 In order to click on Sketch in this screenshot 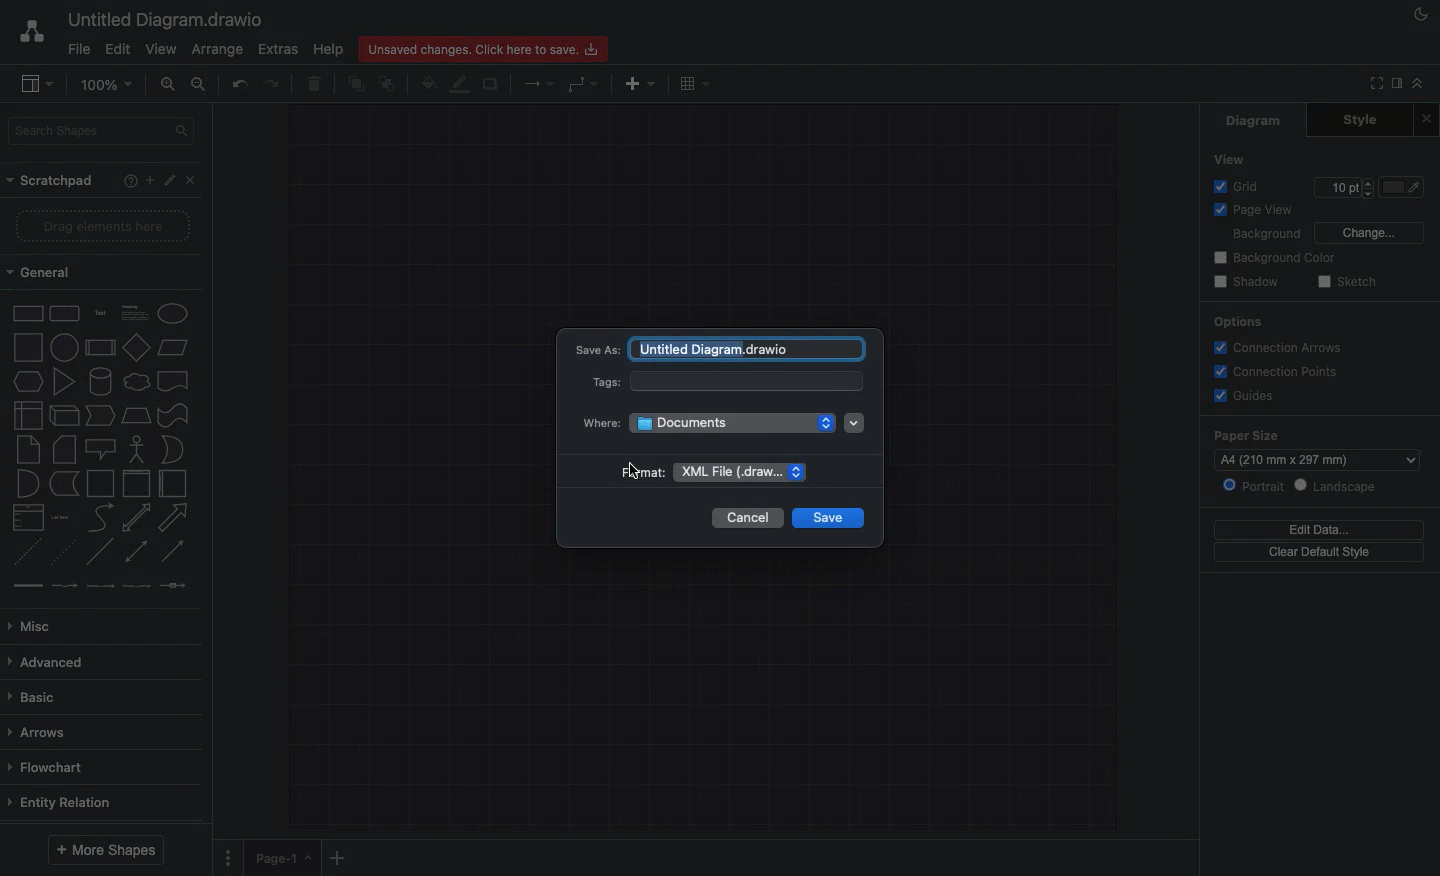, I will do `click(1350, 282)`.